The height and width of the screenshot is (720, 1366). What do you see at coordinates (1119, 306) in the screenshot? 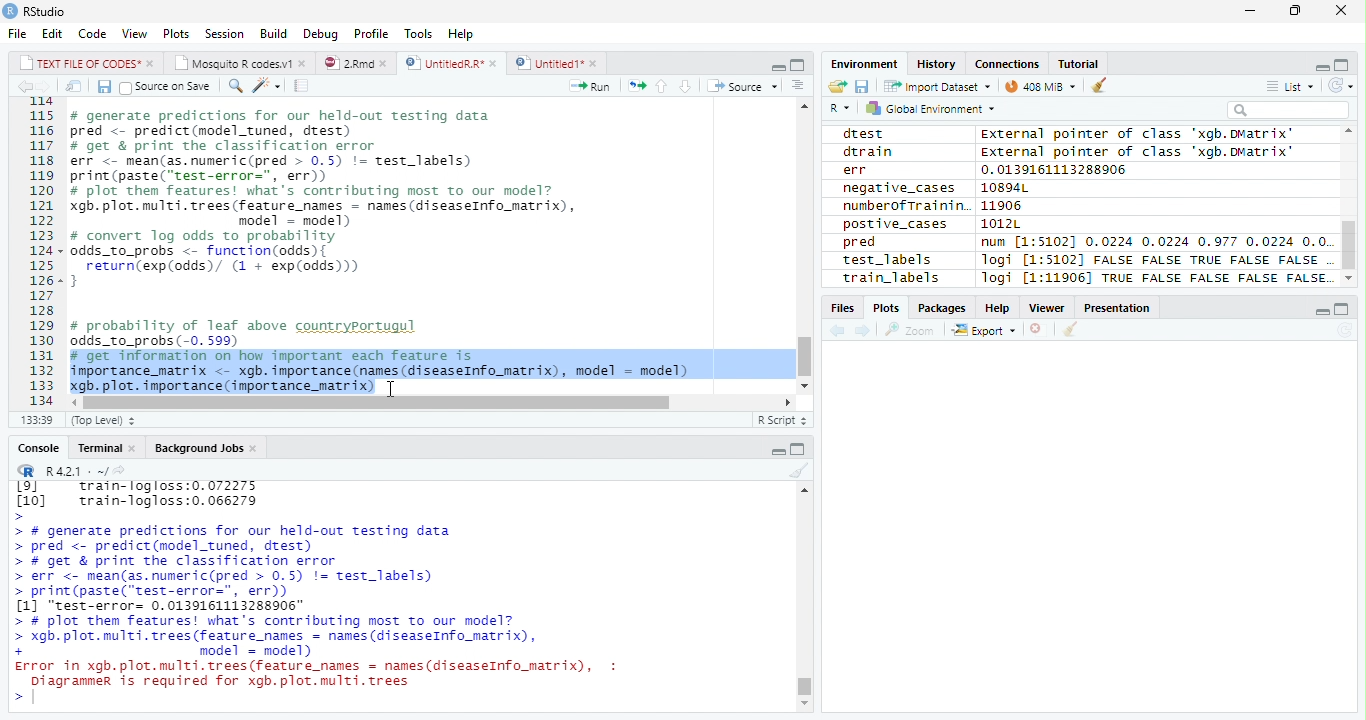
I see `Presentation` at bounding box center [1119, 306].